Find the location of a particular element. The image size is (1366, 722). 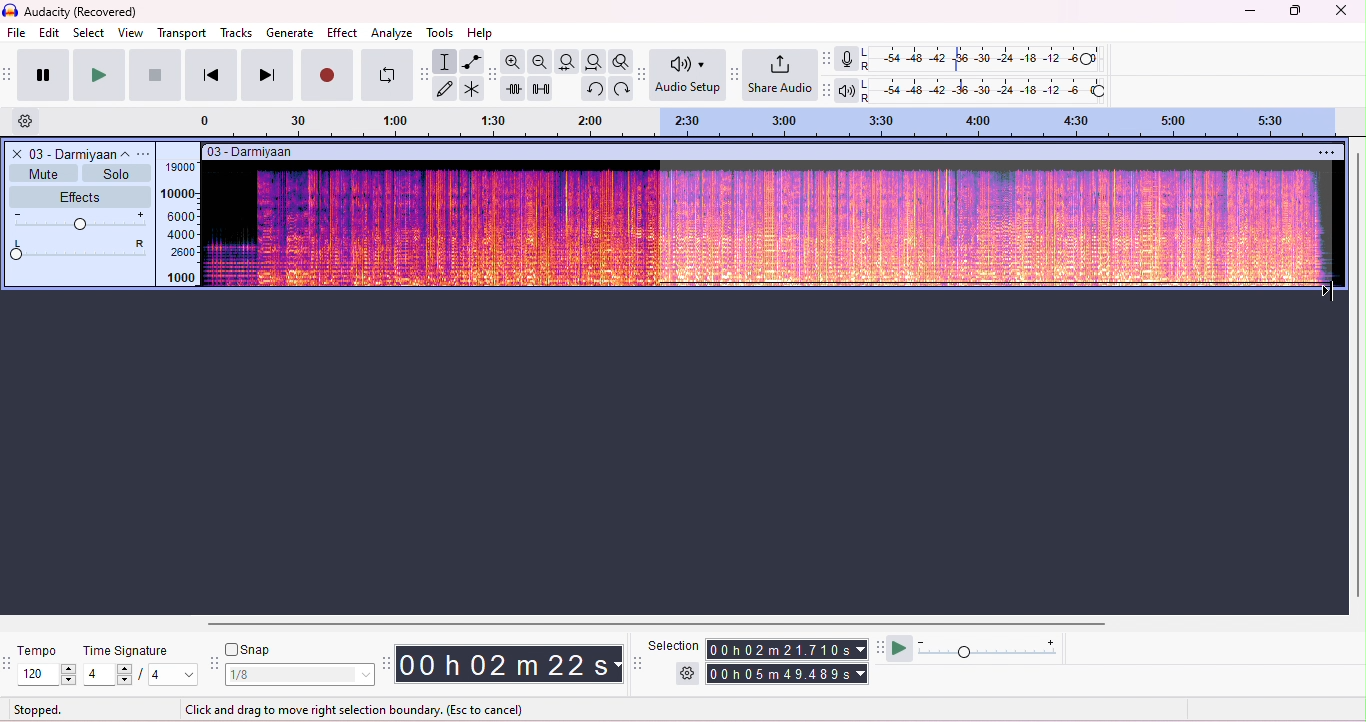

selection tool bar is located at coordinates (637, 662).